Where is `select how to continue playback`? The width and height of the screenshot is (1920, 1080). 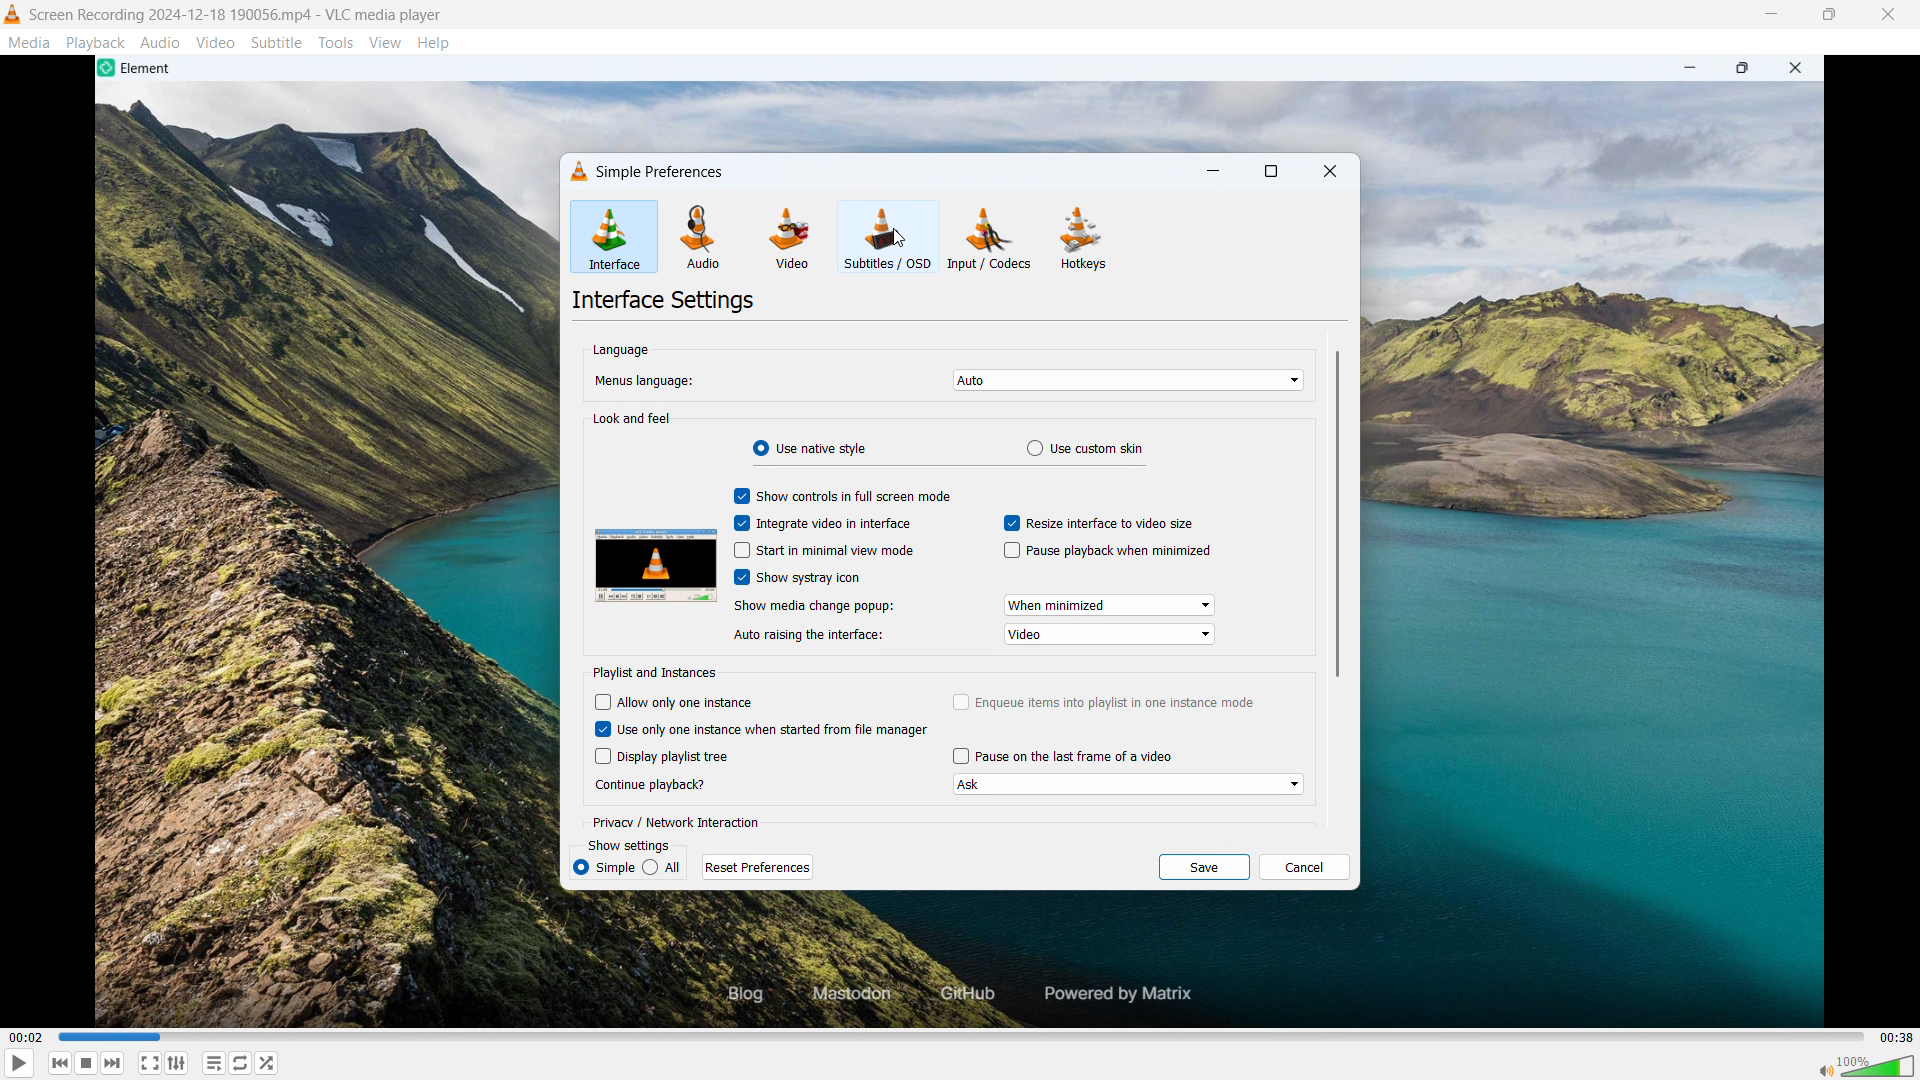
select how to continue playback is located at coordinates (1126, 784).